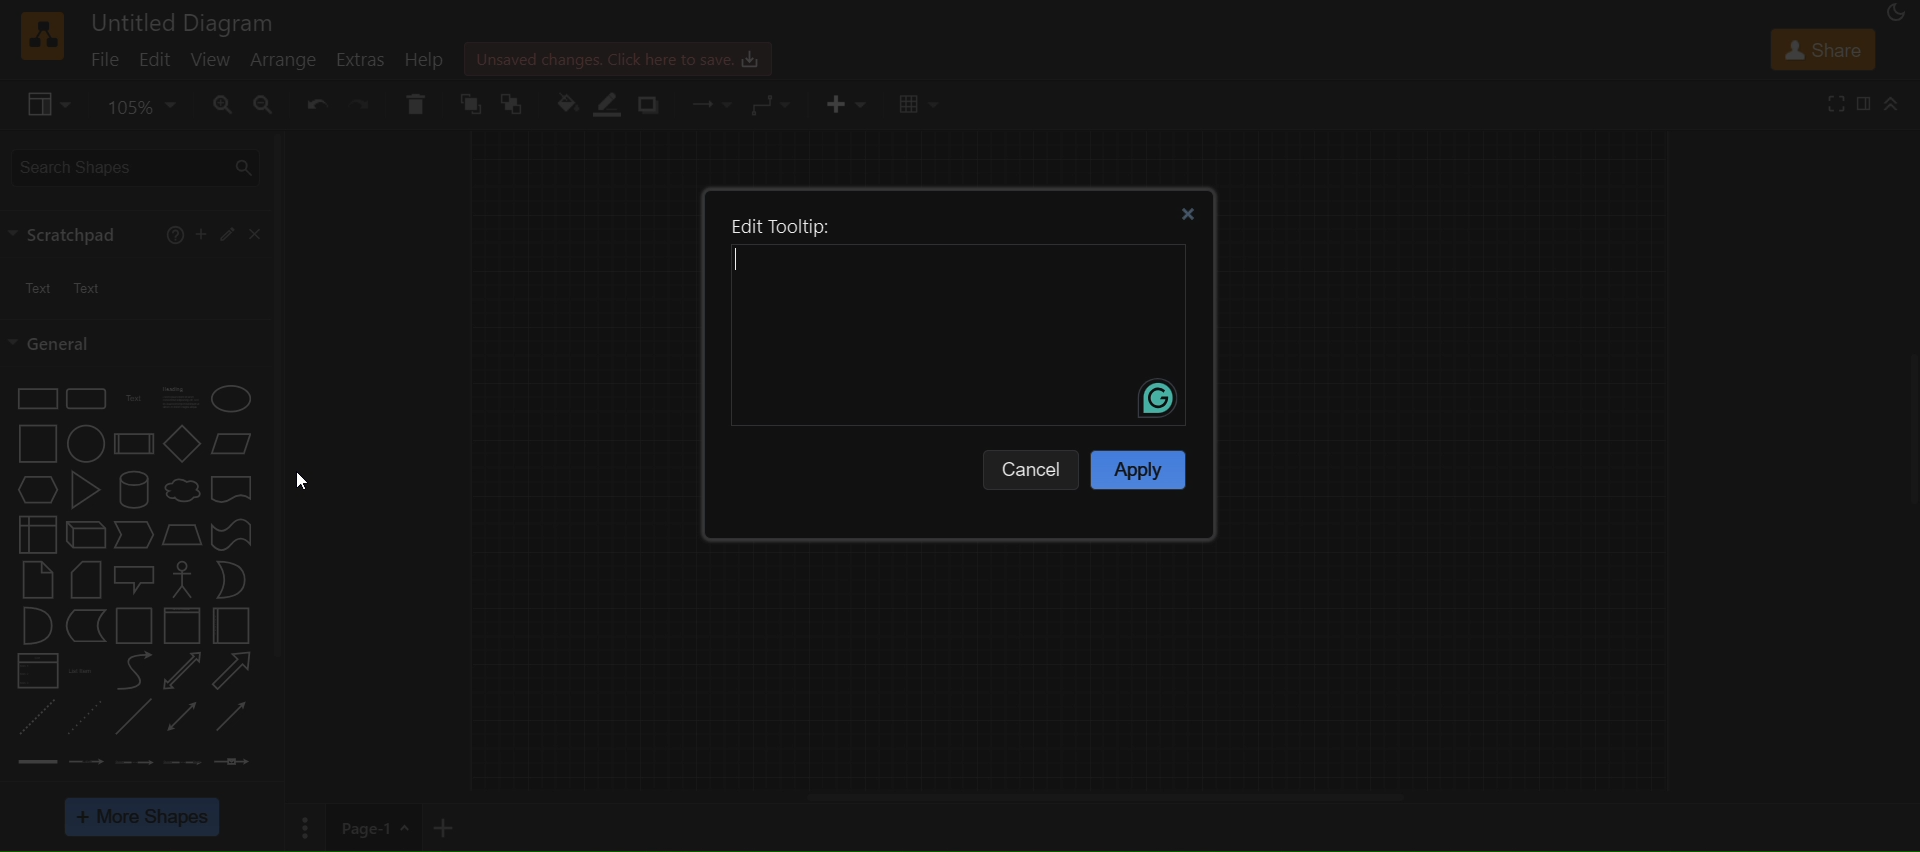 Image resolution: width=1920 pixels, height=852 pixels. I want to click on internal storage, so click(34, 534).